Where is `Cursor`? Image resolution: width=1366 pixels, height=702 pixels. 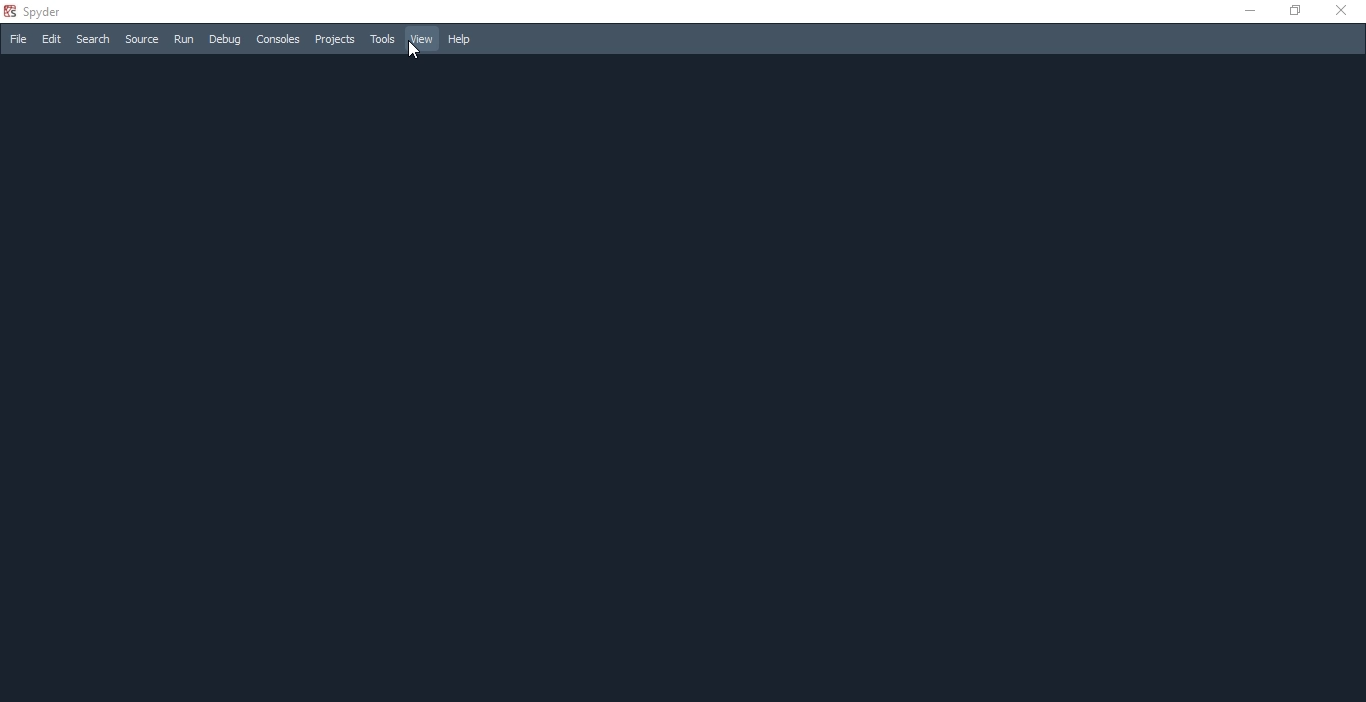 Cursor is located at coordinates (414, 50).